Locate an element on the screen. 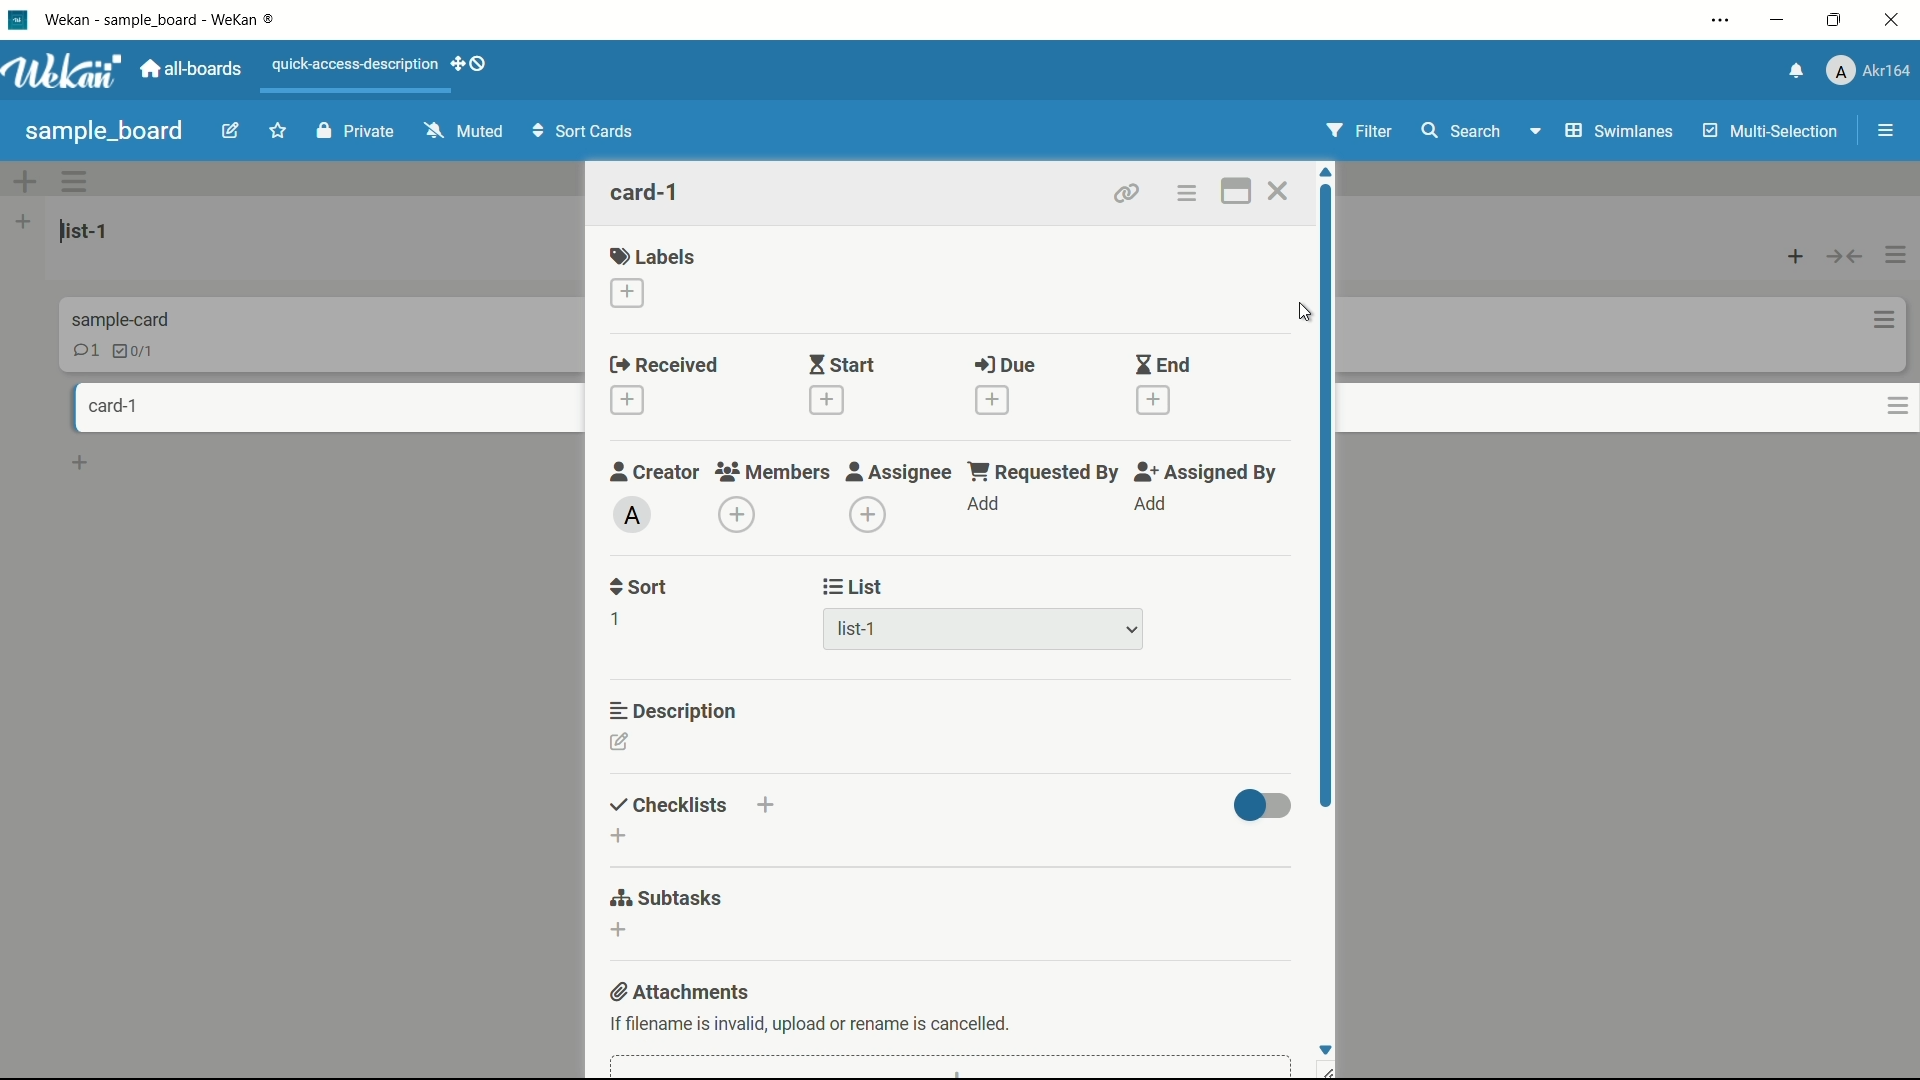 This screenshot has height=1080, width=1920. scroll bar is located at coordinates (1325, 486).